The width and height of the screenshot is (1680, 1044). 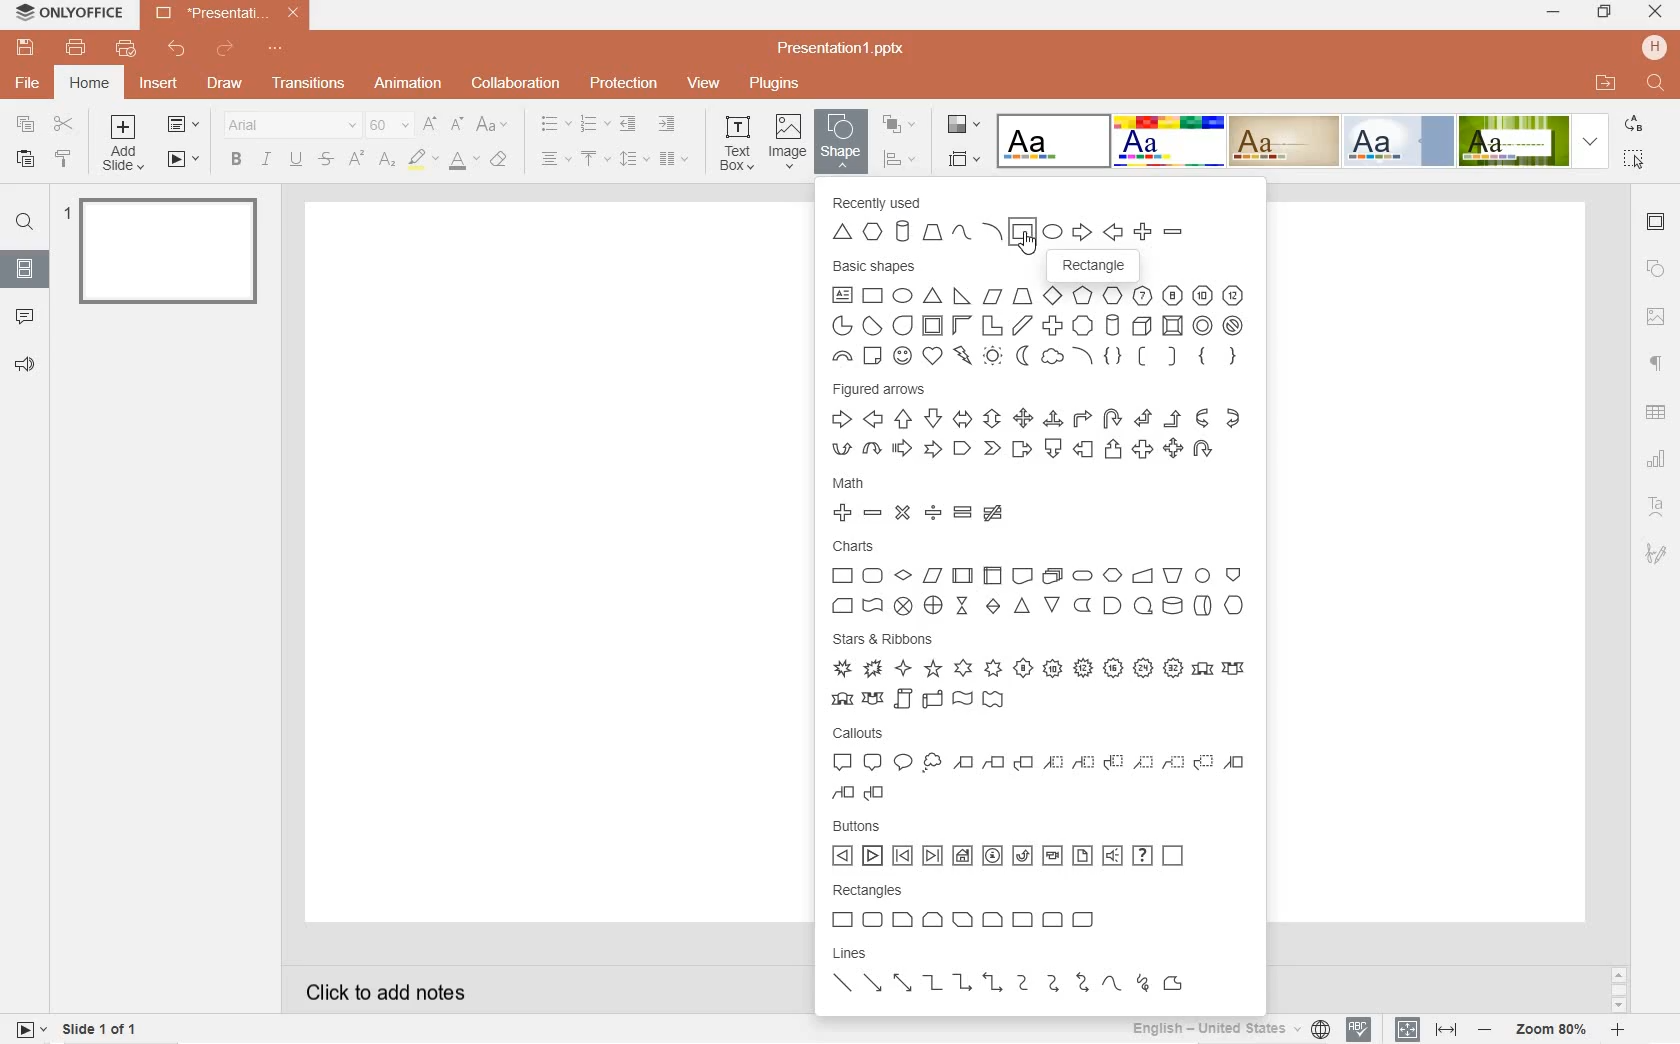 I want to click on text art settings, so click(x=1654, y=504).